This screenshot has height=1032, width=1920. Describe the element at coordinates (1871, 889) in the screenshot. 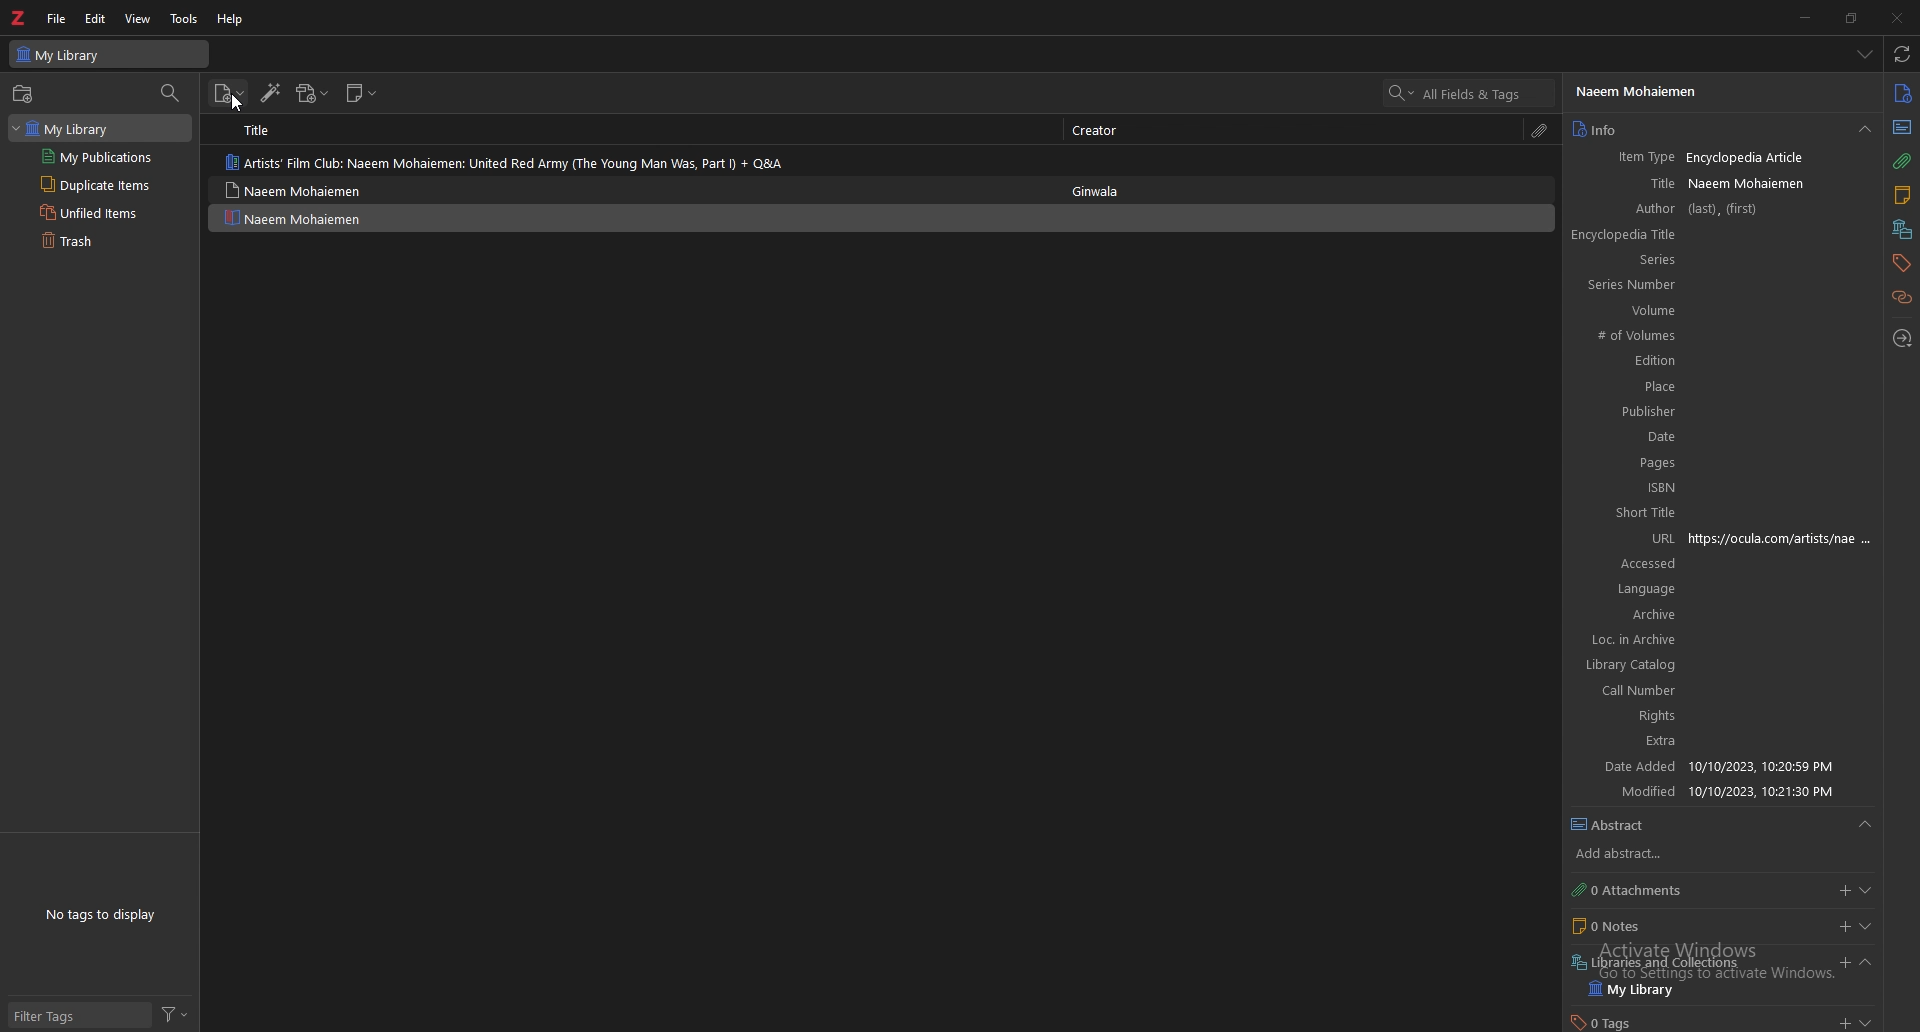

I see `expand section` at that location.